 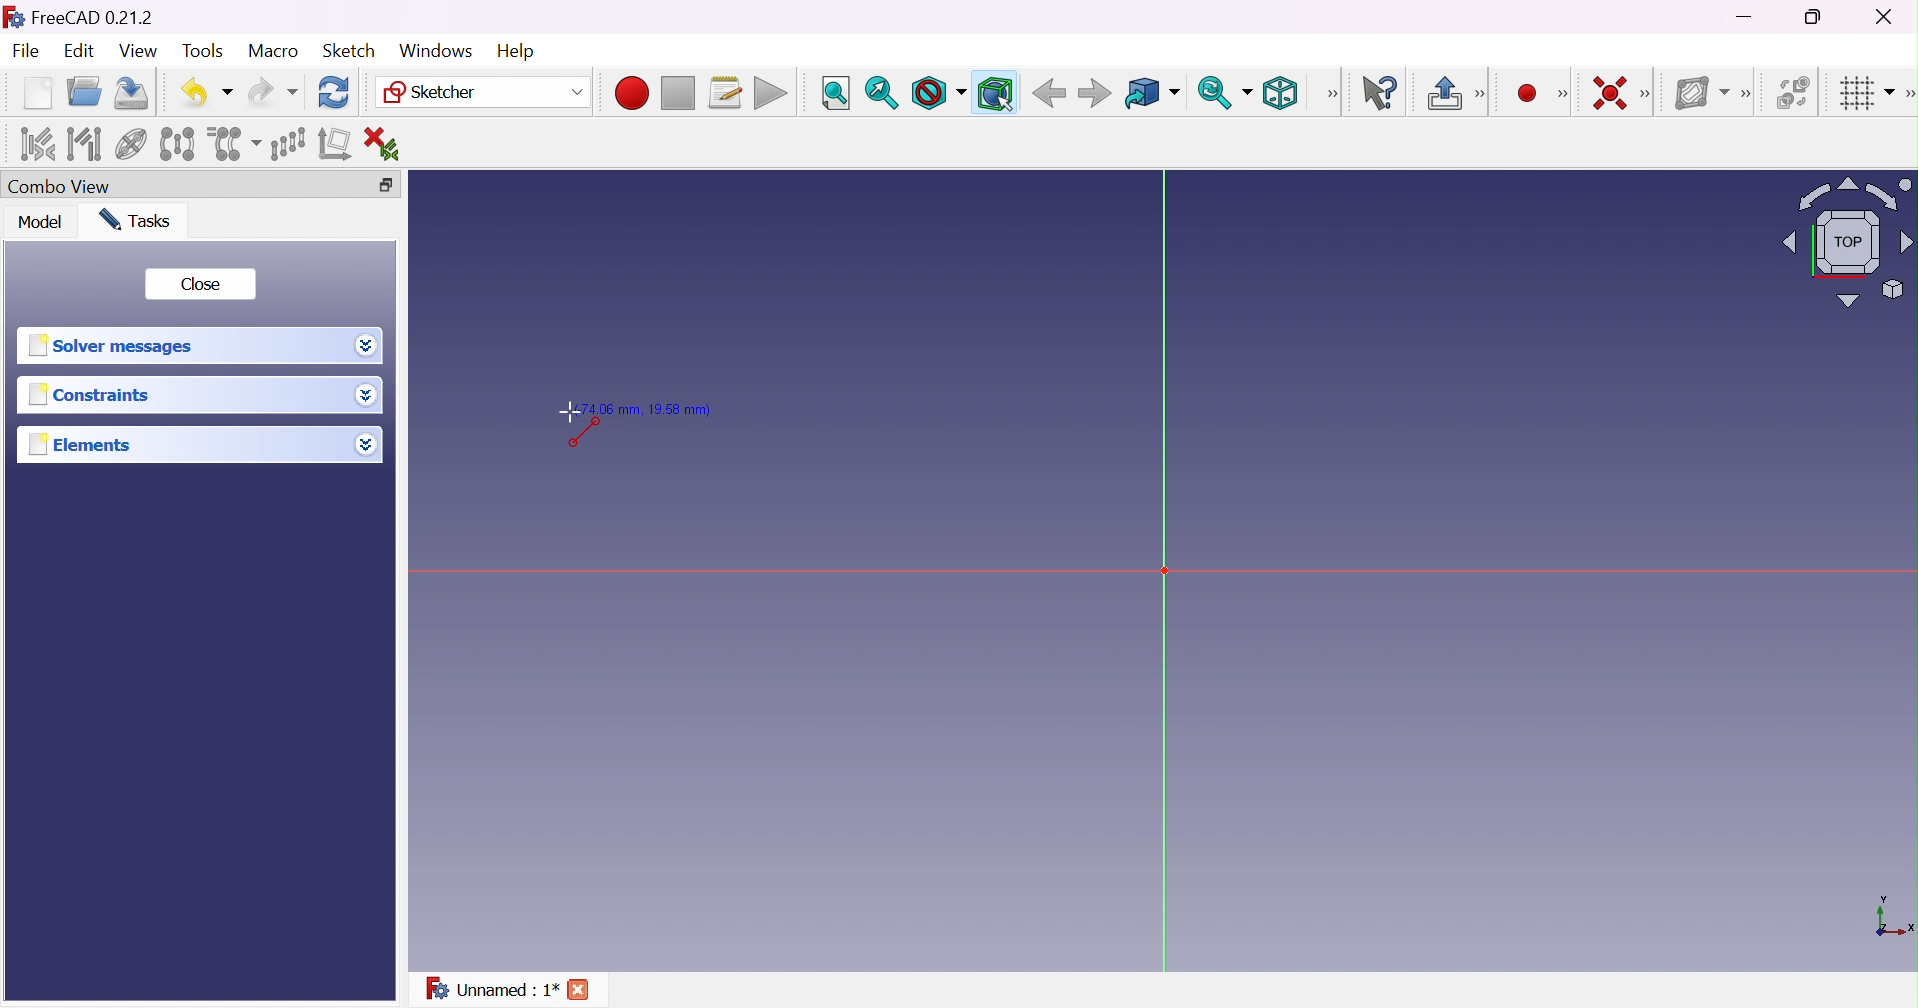 I want to click on Select associated geometry, so click(x=84, y=144).